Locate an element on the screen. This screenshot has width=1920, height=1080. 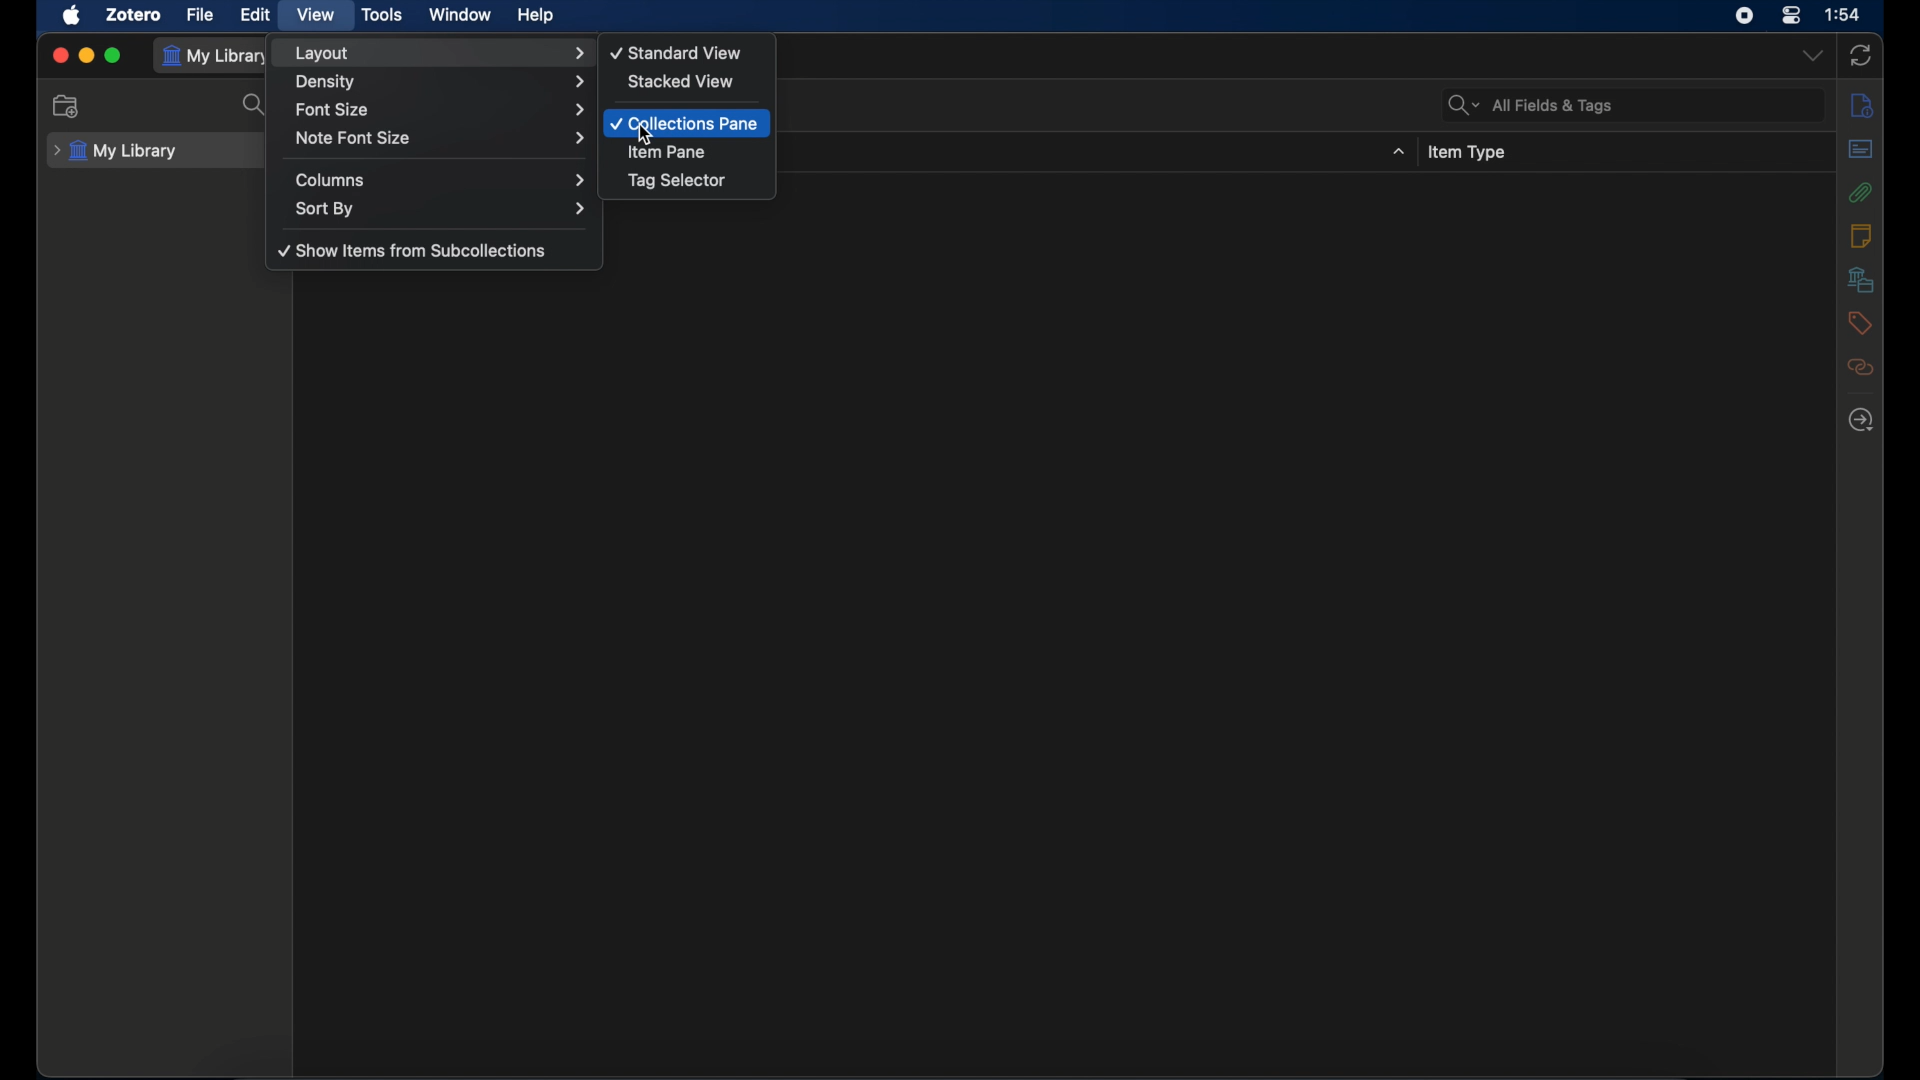
layout is located at coordinates (443, 53).